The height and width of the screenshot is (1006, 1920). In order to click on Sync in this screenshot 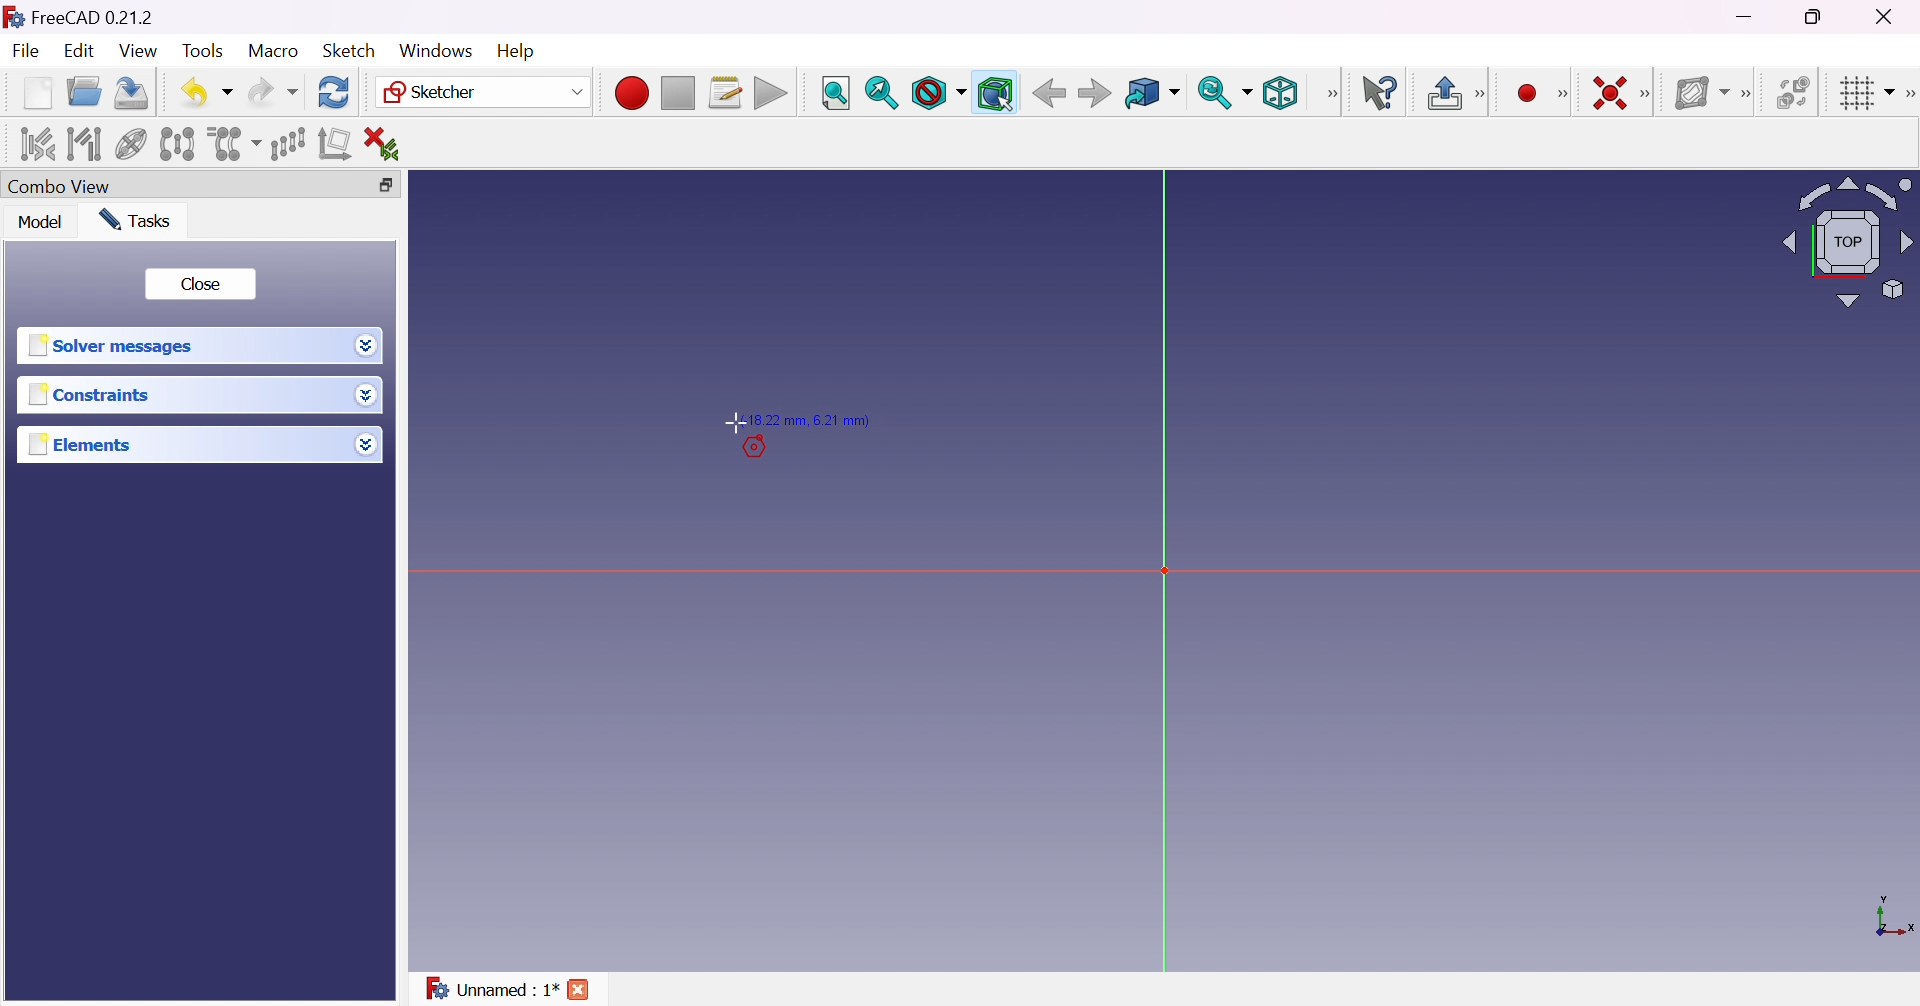, I will do `click(1224, 92)`.